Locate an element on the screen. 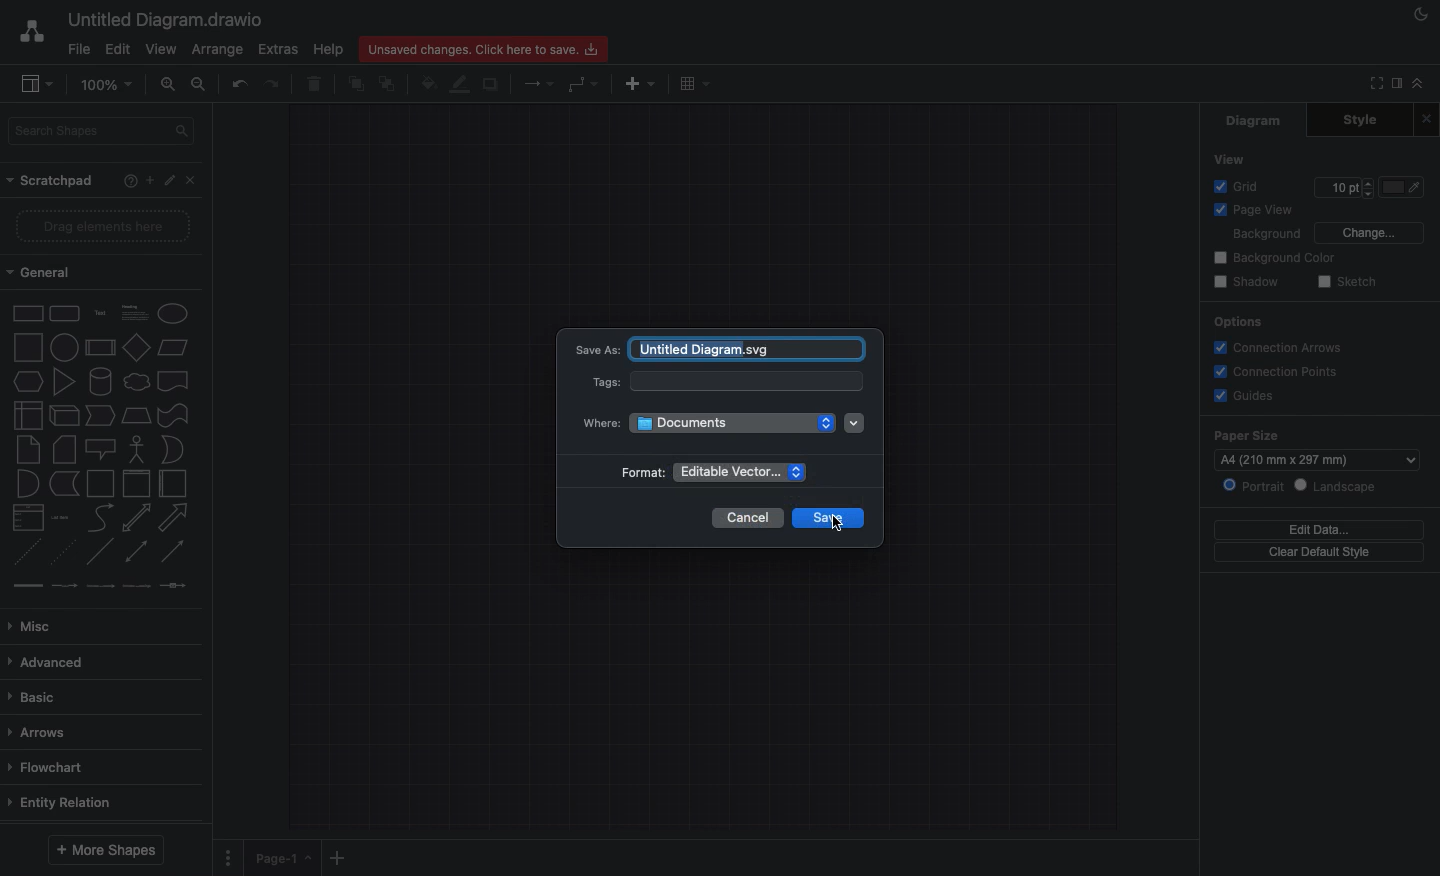  To back is located at coordinates (390, 86).